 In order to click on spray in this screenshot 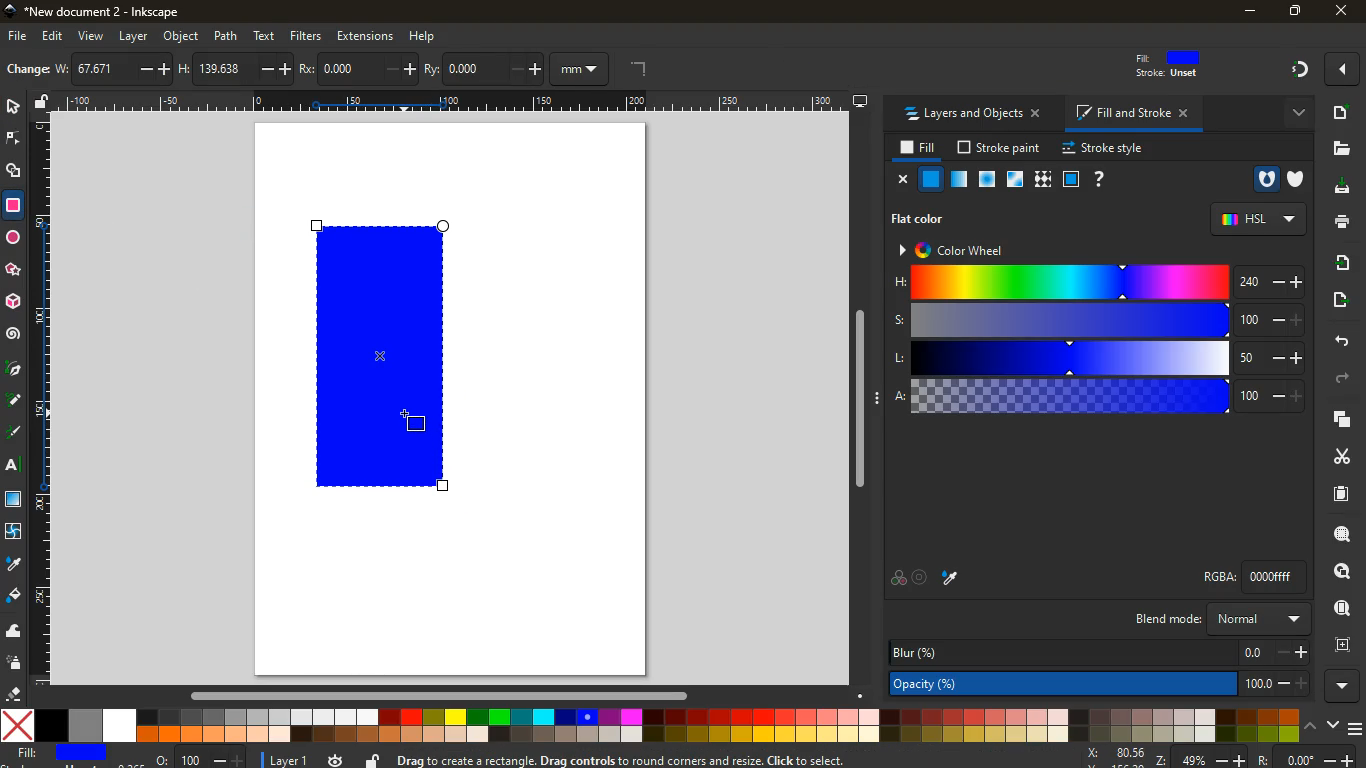, I will do `click(15, 663)`.